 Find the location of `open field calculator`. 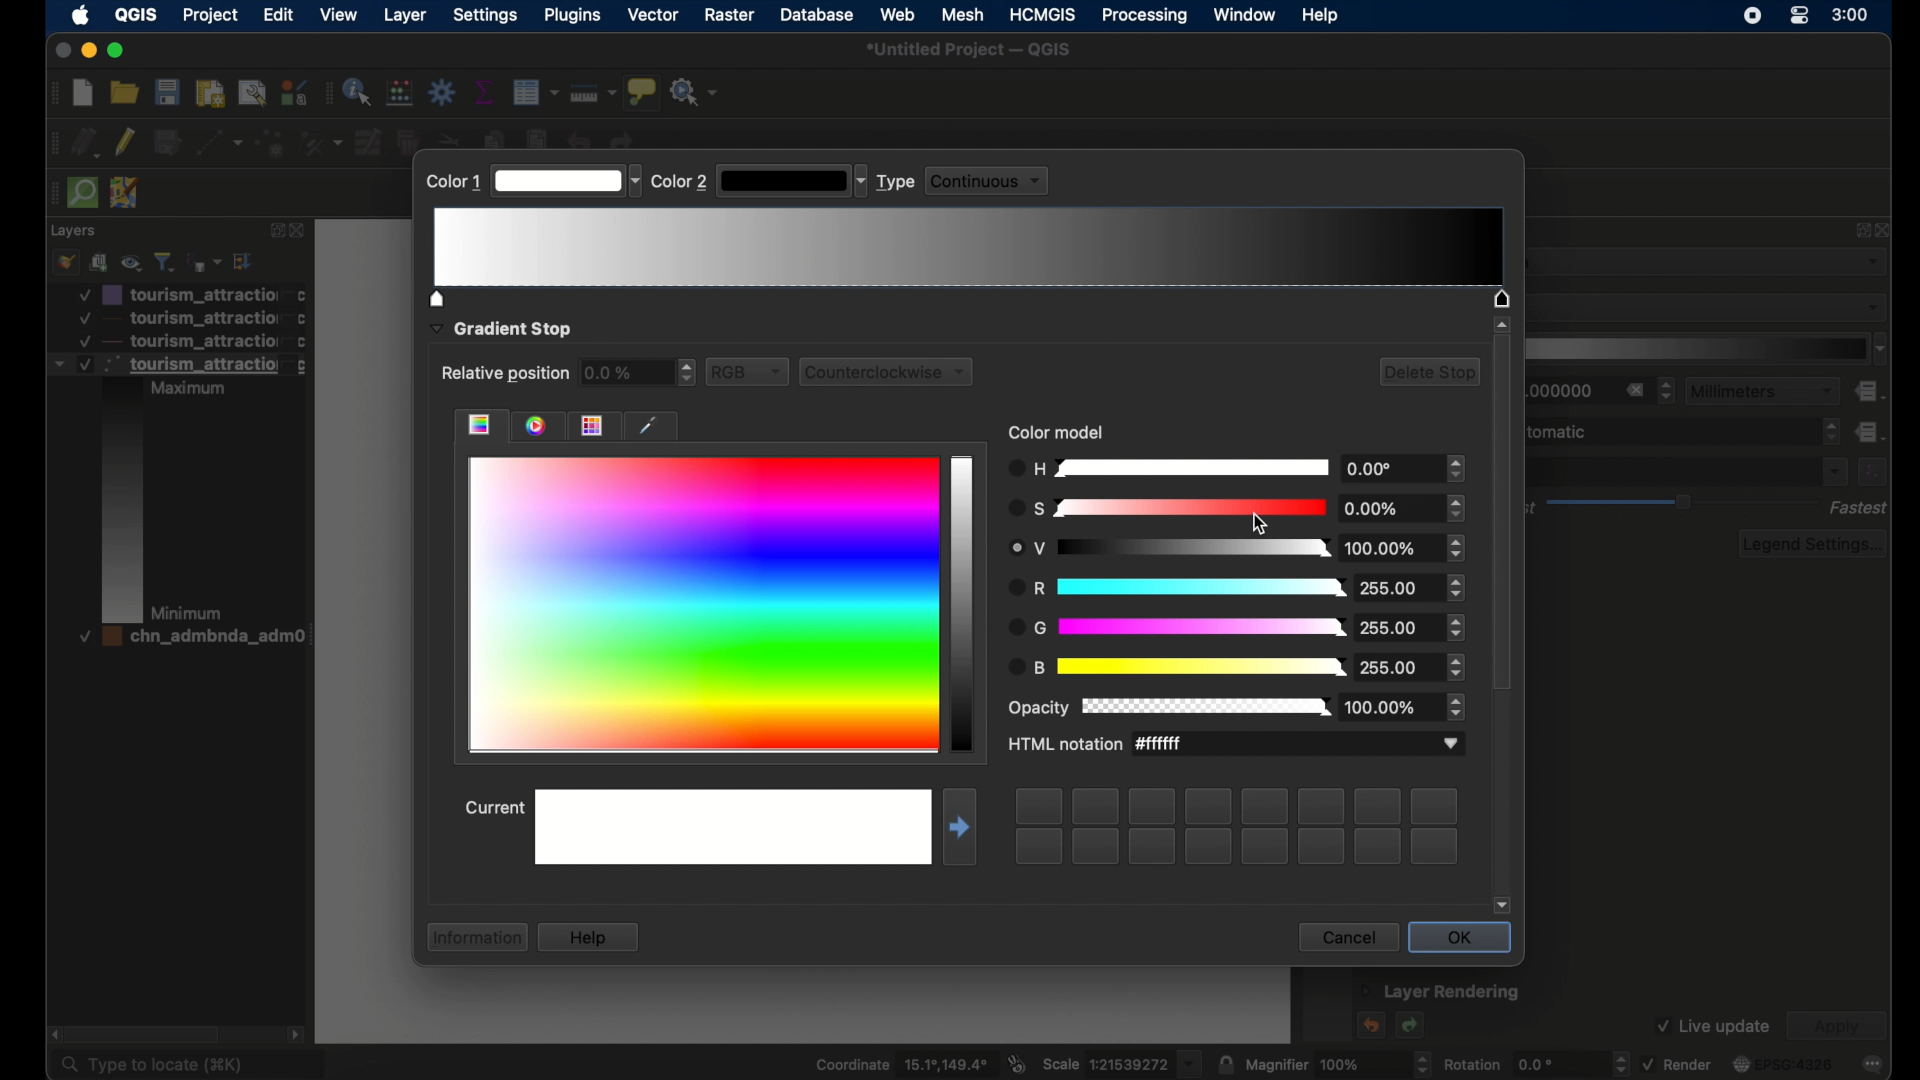

open field calculator is located at coordinates (398, 92).